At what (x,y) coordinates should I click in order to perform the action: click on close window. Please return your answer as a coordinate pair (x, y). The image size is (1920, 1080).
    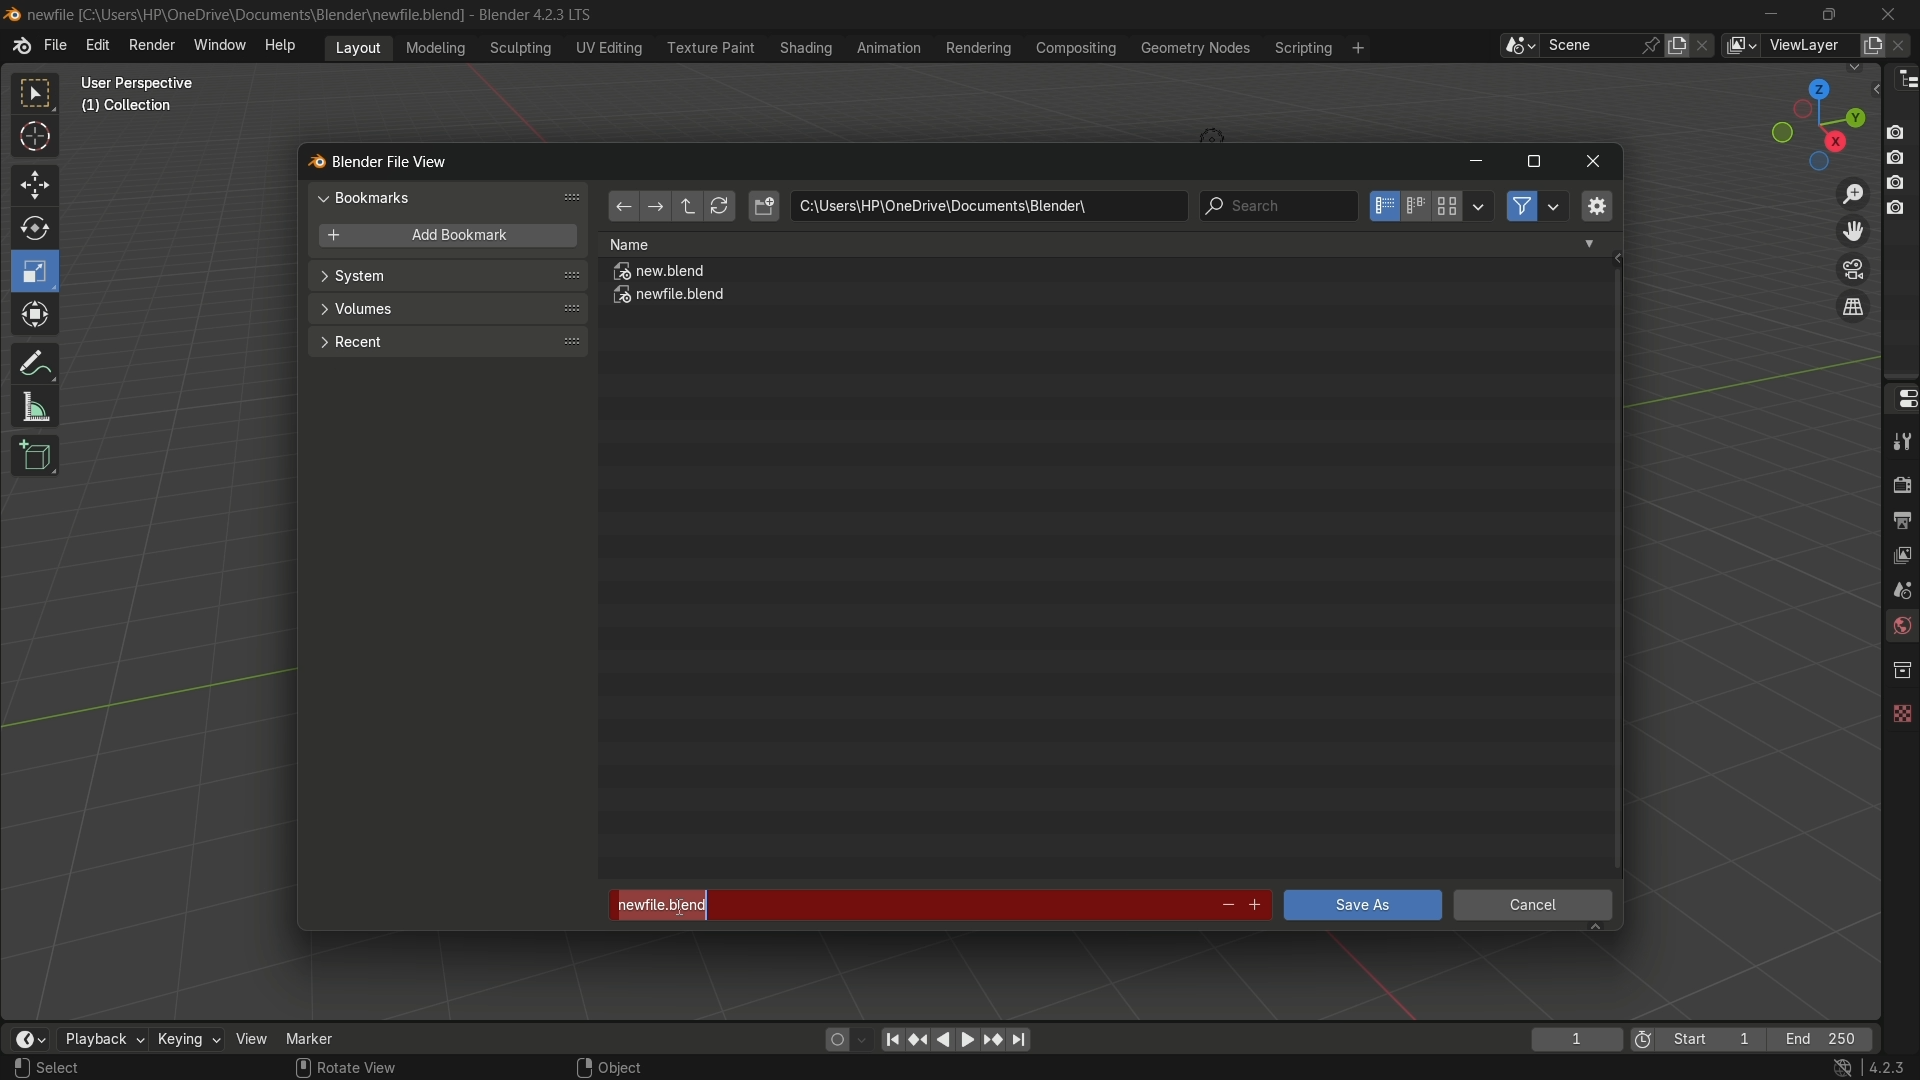
    Looking at the image, I should click on (1594, 162).